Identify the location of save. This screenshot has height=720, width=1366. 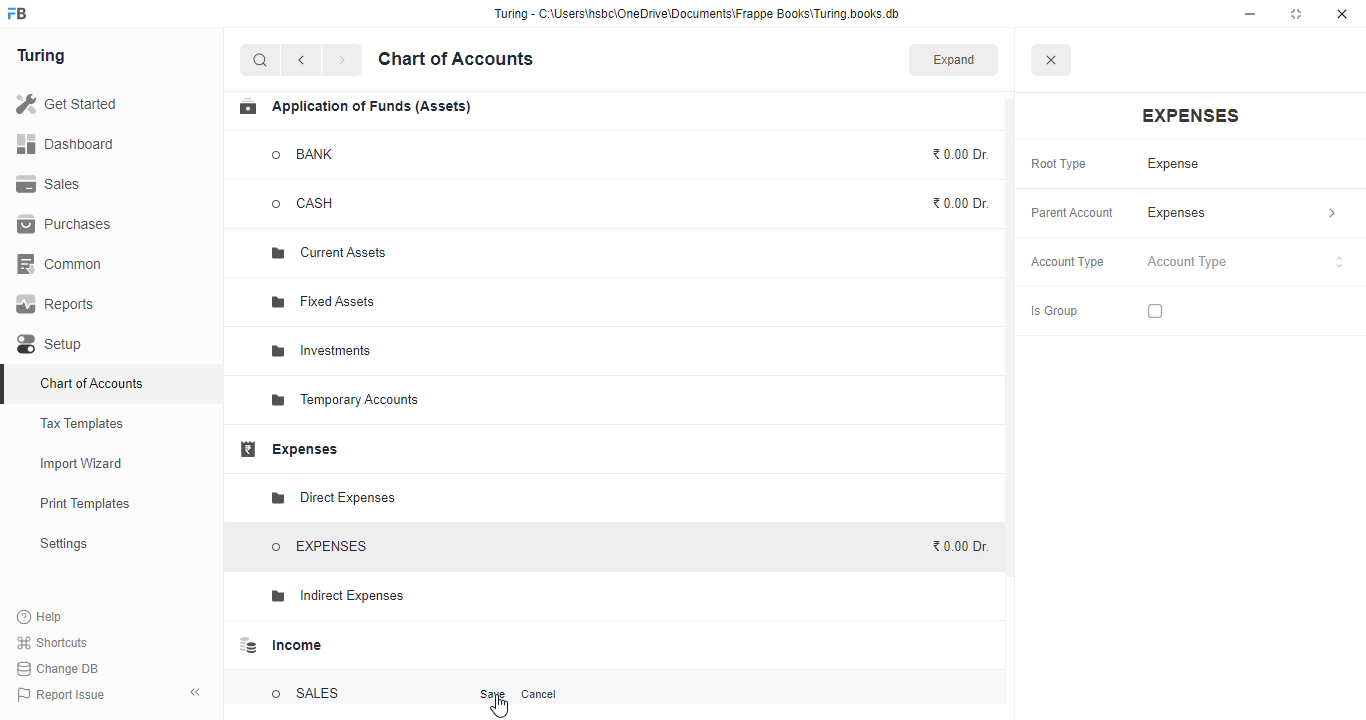
(494, 693).